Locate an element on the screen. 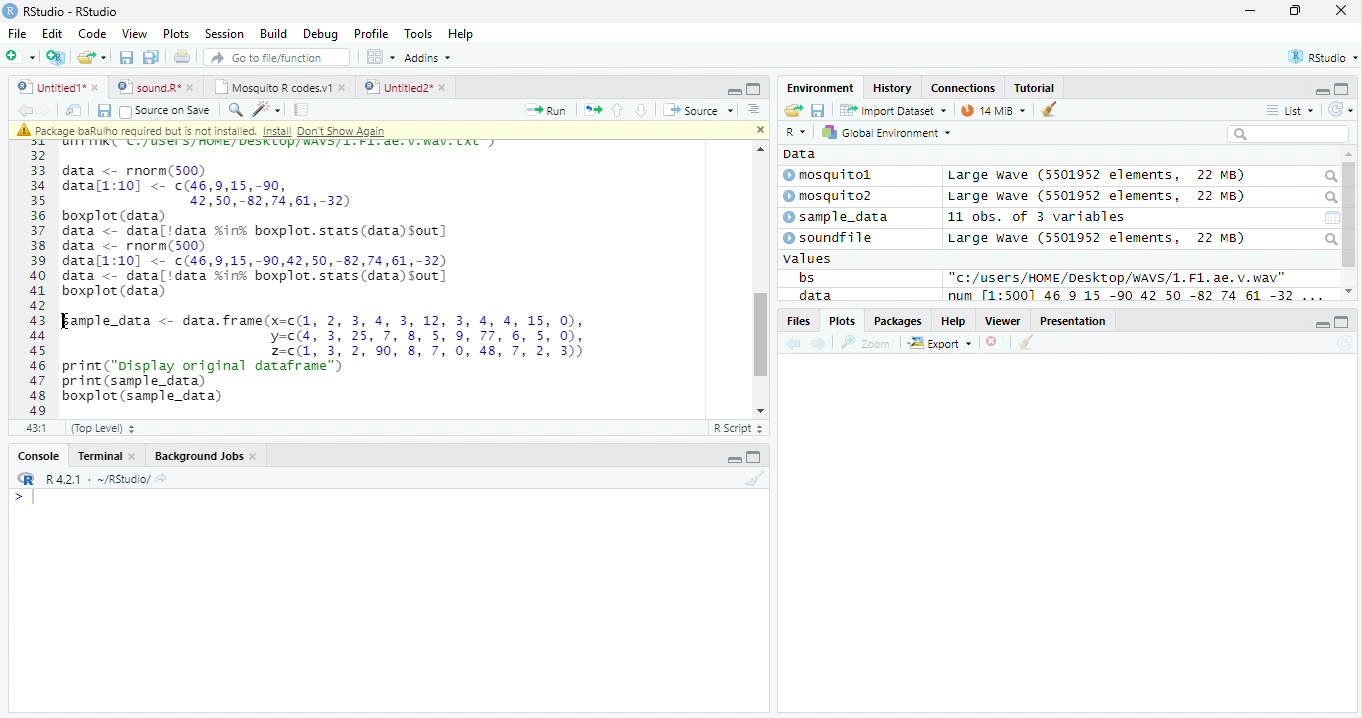 The image size is (1362, 718). clear workspace is located at coordinates (753, 479).